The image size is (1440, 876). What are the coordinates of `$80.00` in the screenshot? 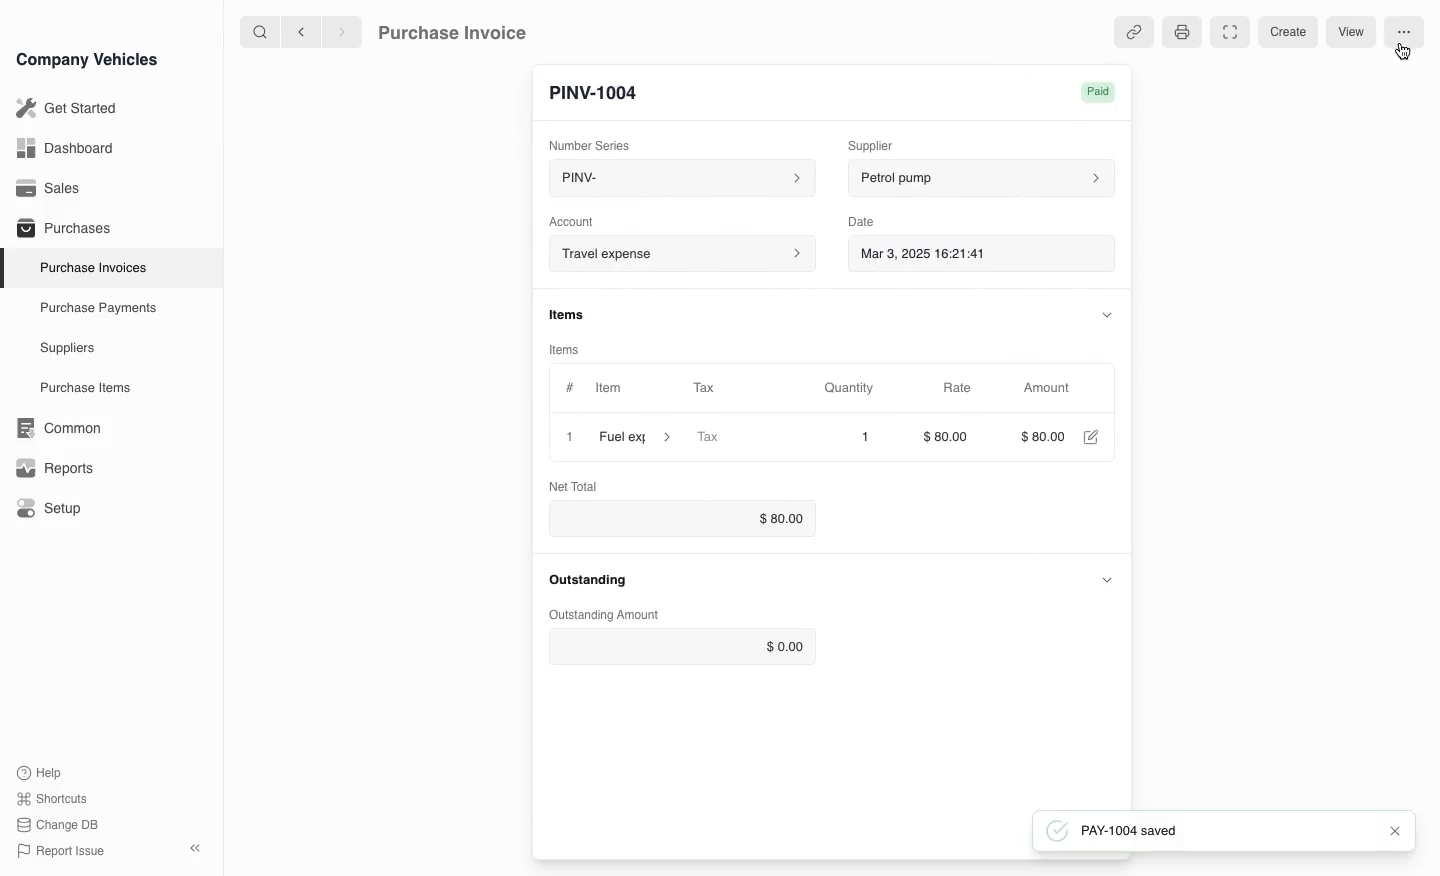 It's located at (950, 439).